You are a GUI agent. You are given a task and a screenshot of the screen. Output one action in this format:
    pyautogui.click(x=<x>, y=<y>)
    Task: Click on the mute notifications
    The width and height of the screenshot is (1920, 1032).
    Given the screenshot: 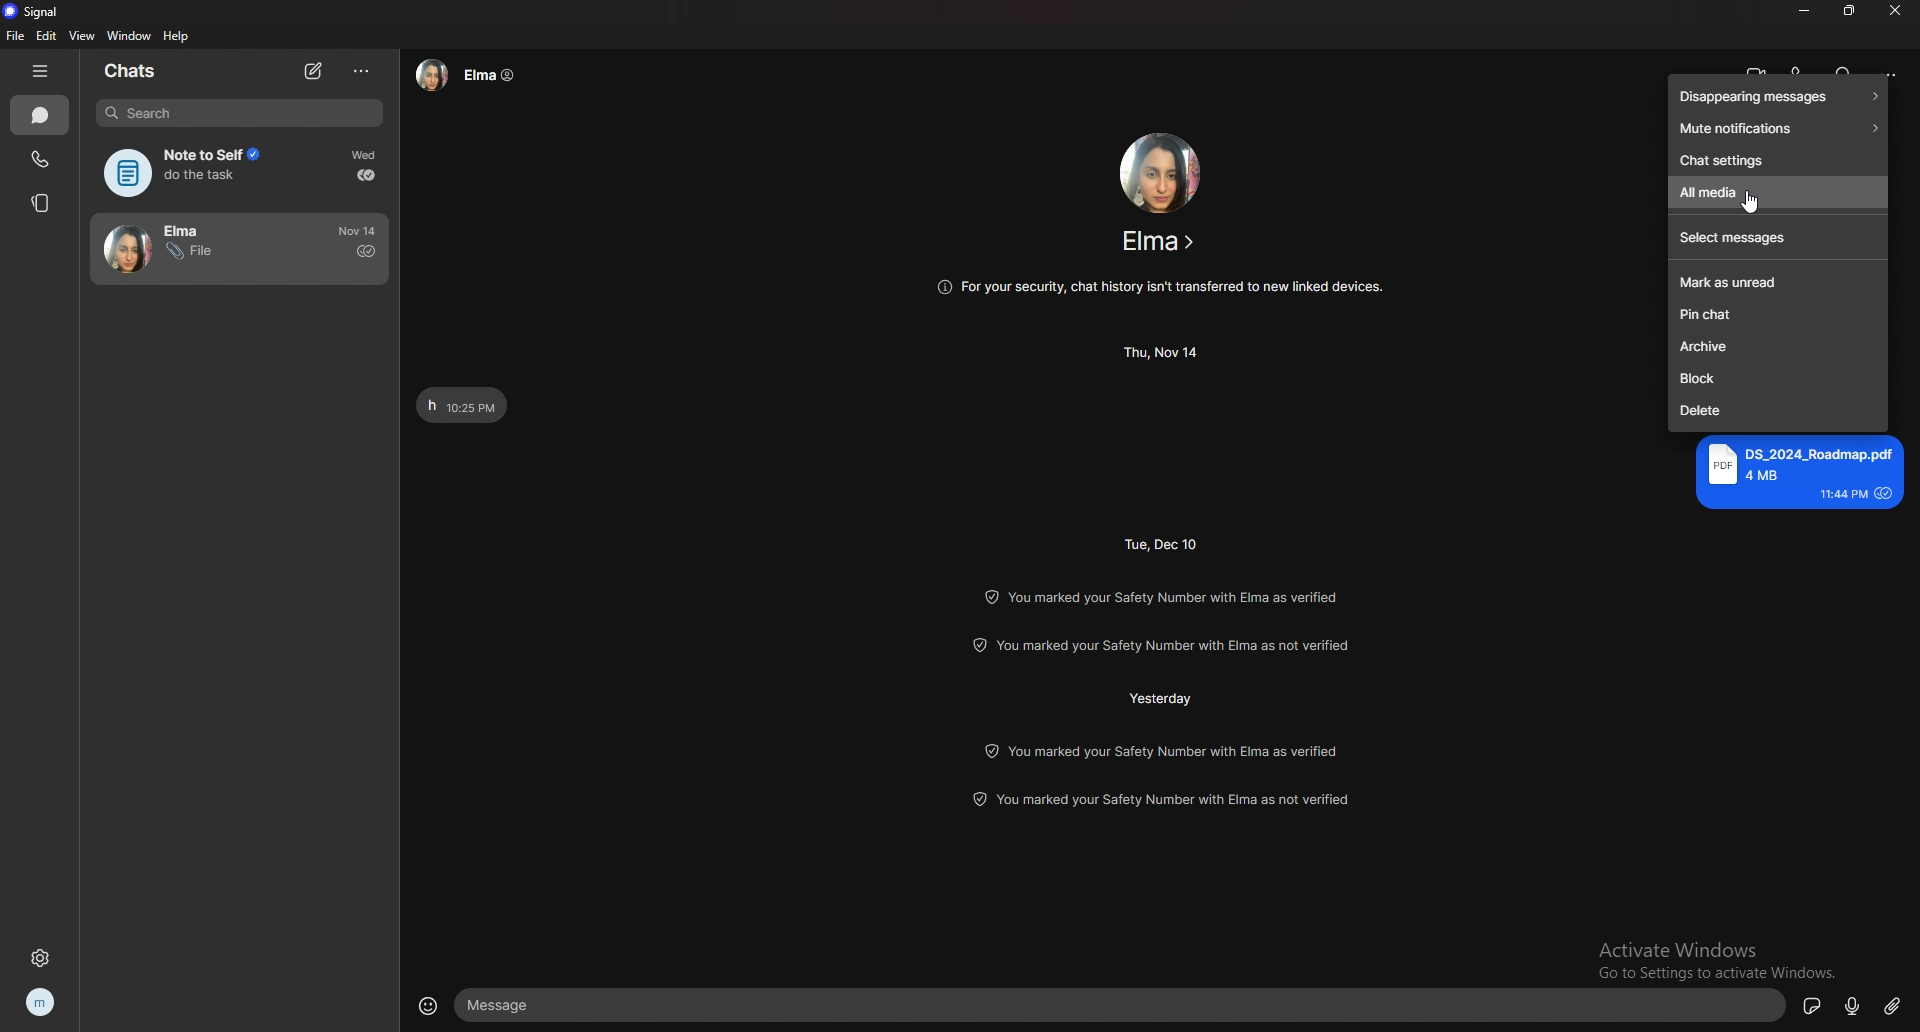 What is the action you would take?
    pyautogui.click(x=1778, y=128)
    